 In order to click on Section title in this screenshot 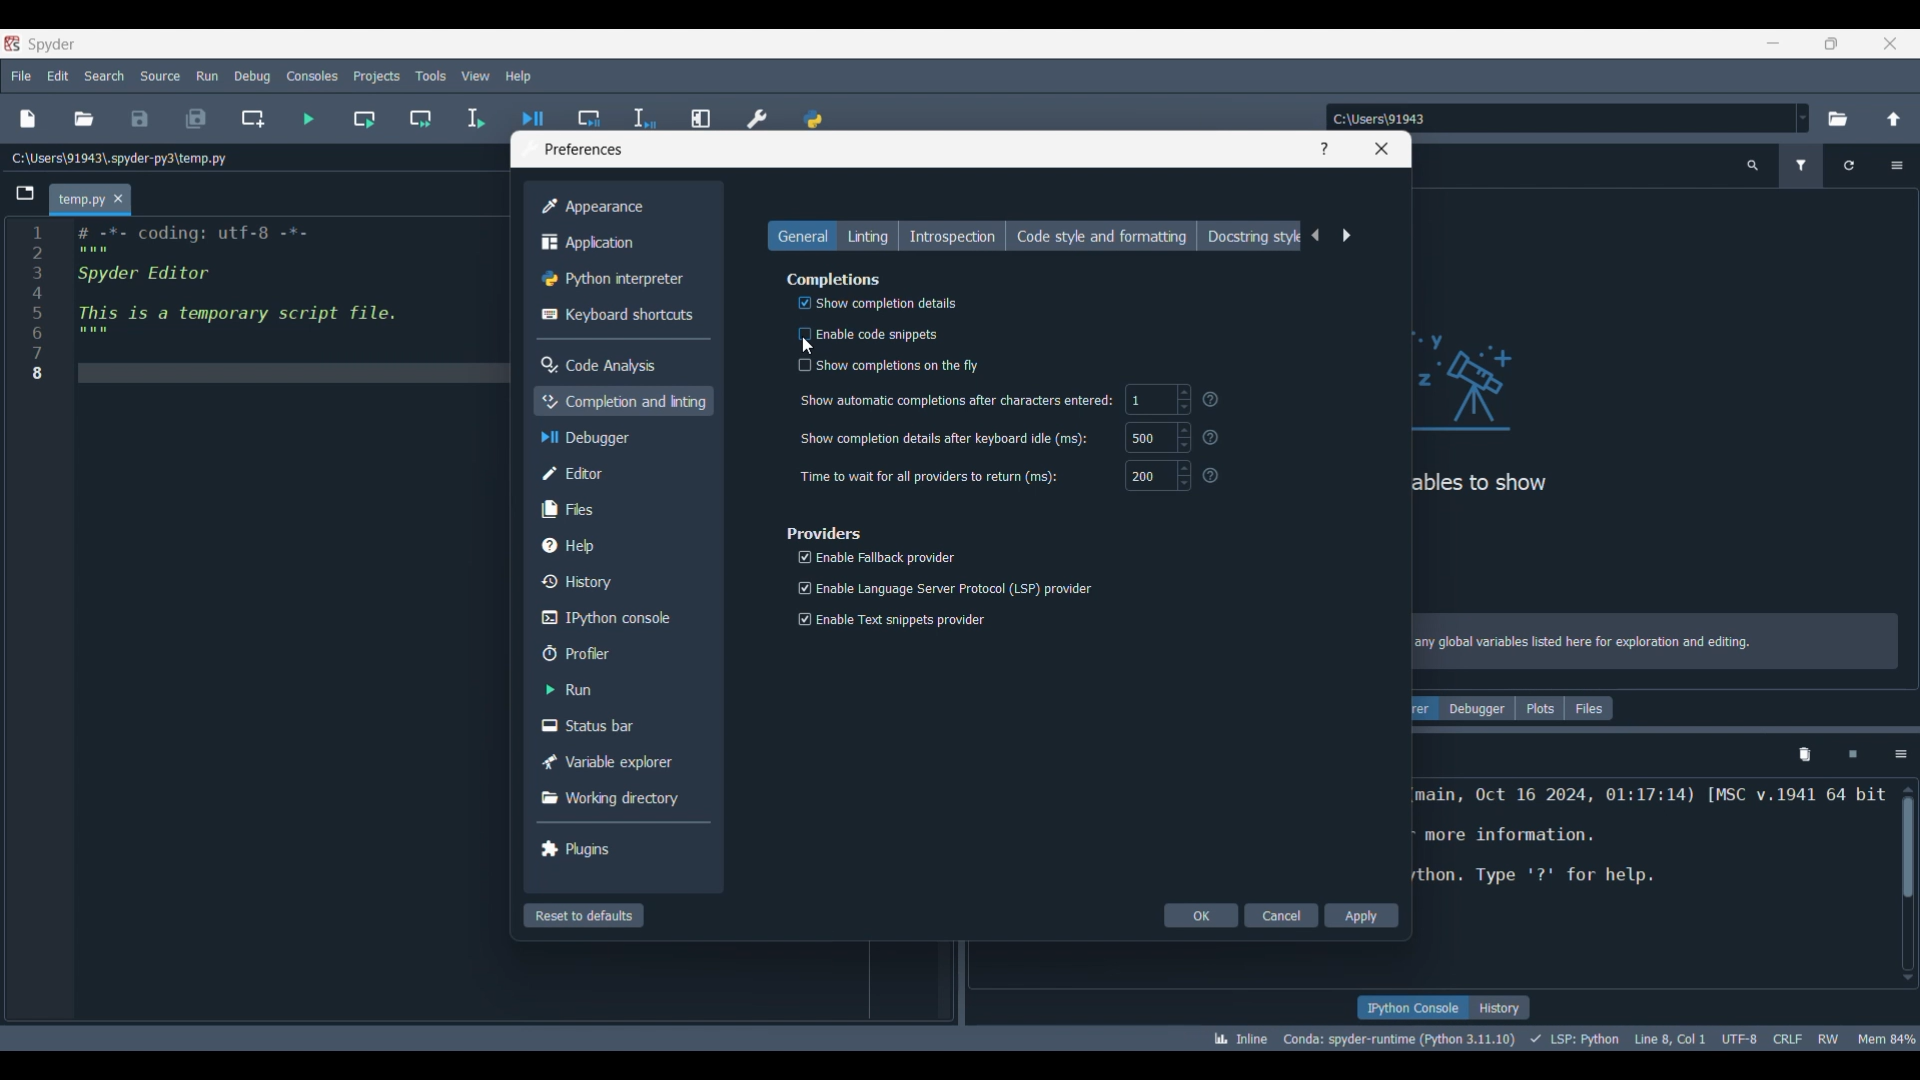, I will do `click(825, 533)`.